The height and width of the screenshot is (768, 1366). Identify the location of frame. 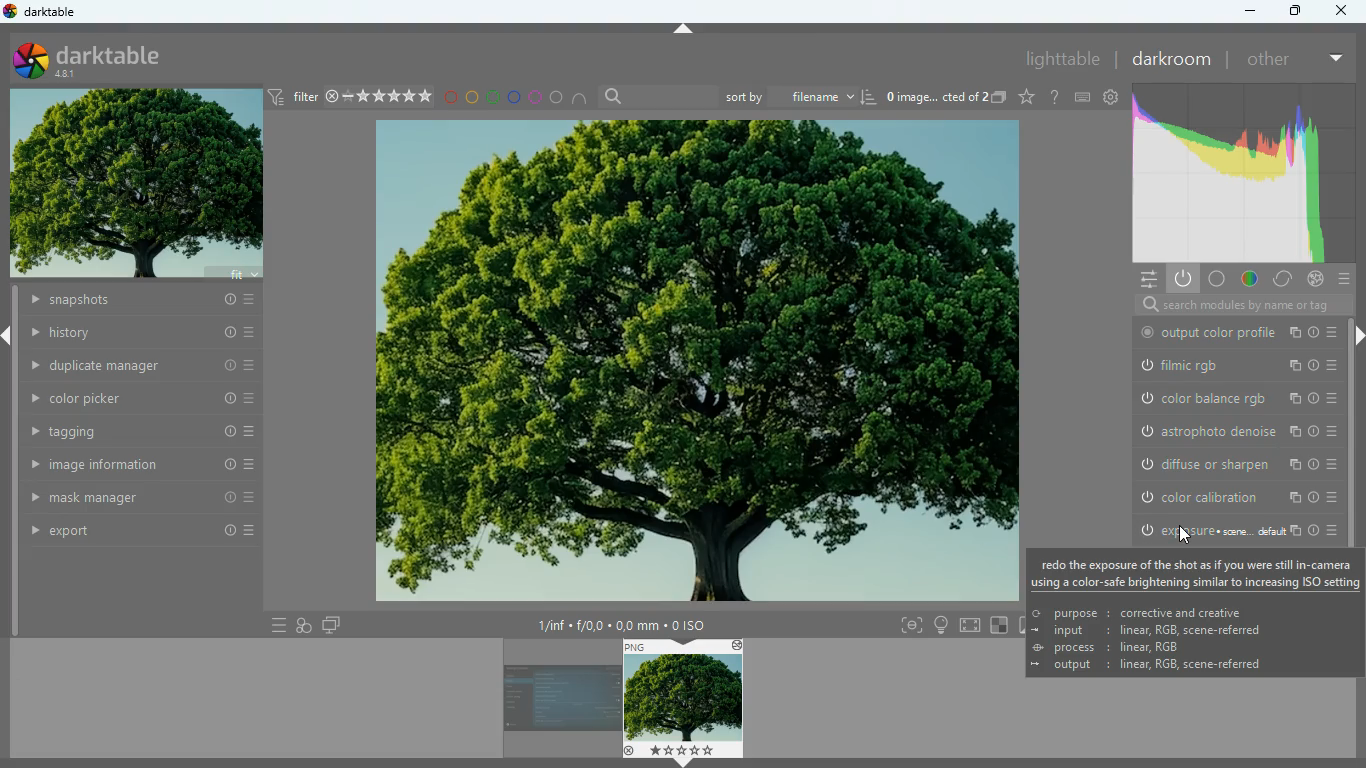
(912, 625).